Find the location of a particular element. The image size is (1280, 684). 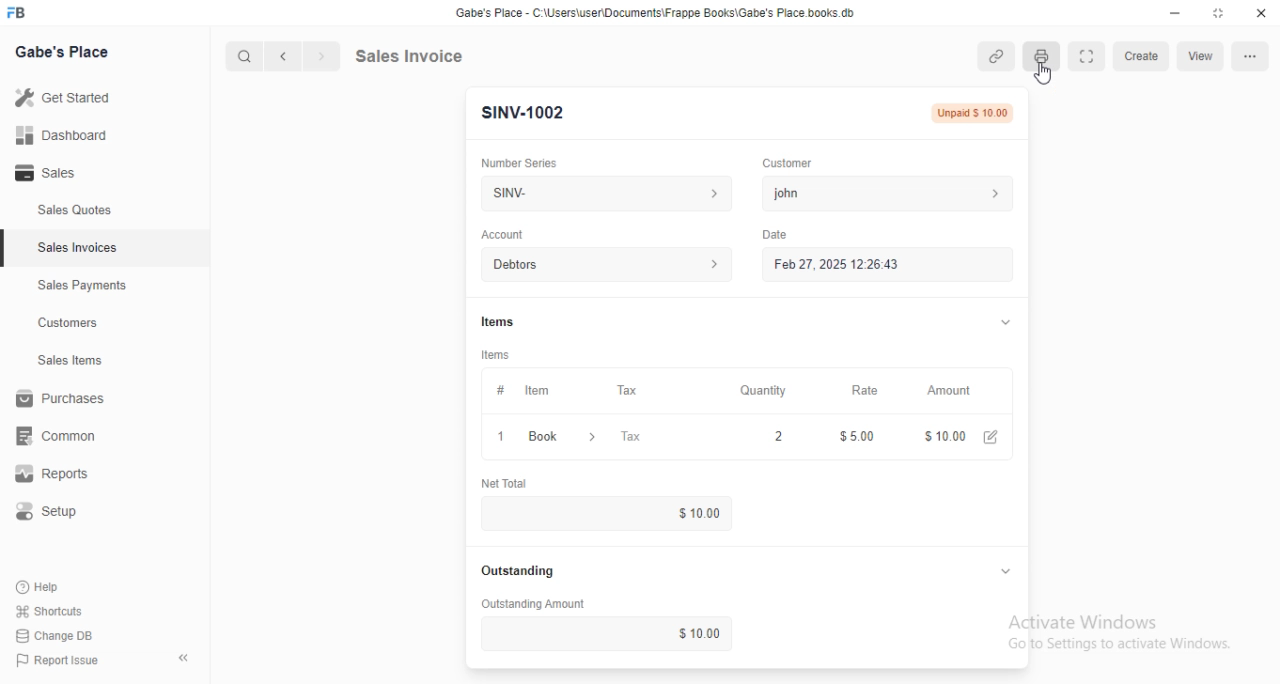

customers is located at coordinates (69, 323).